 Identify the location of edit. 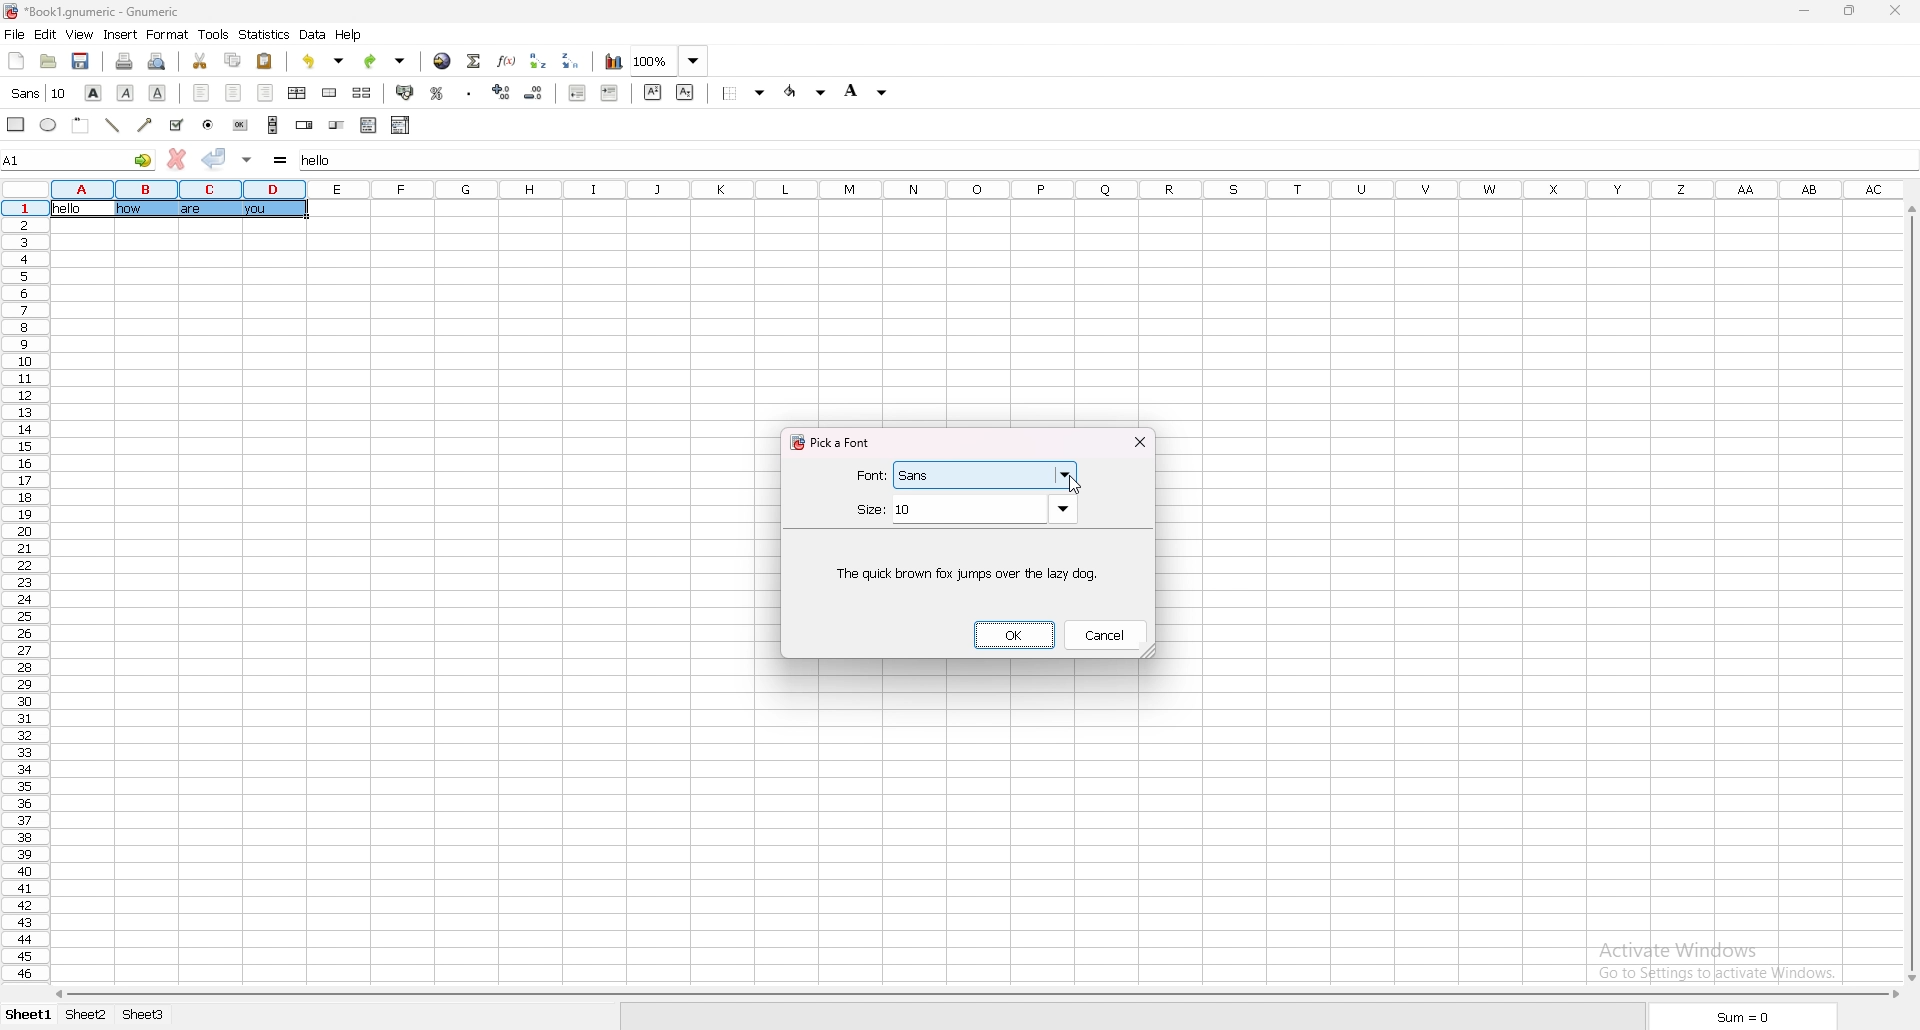
(46, 33).